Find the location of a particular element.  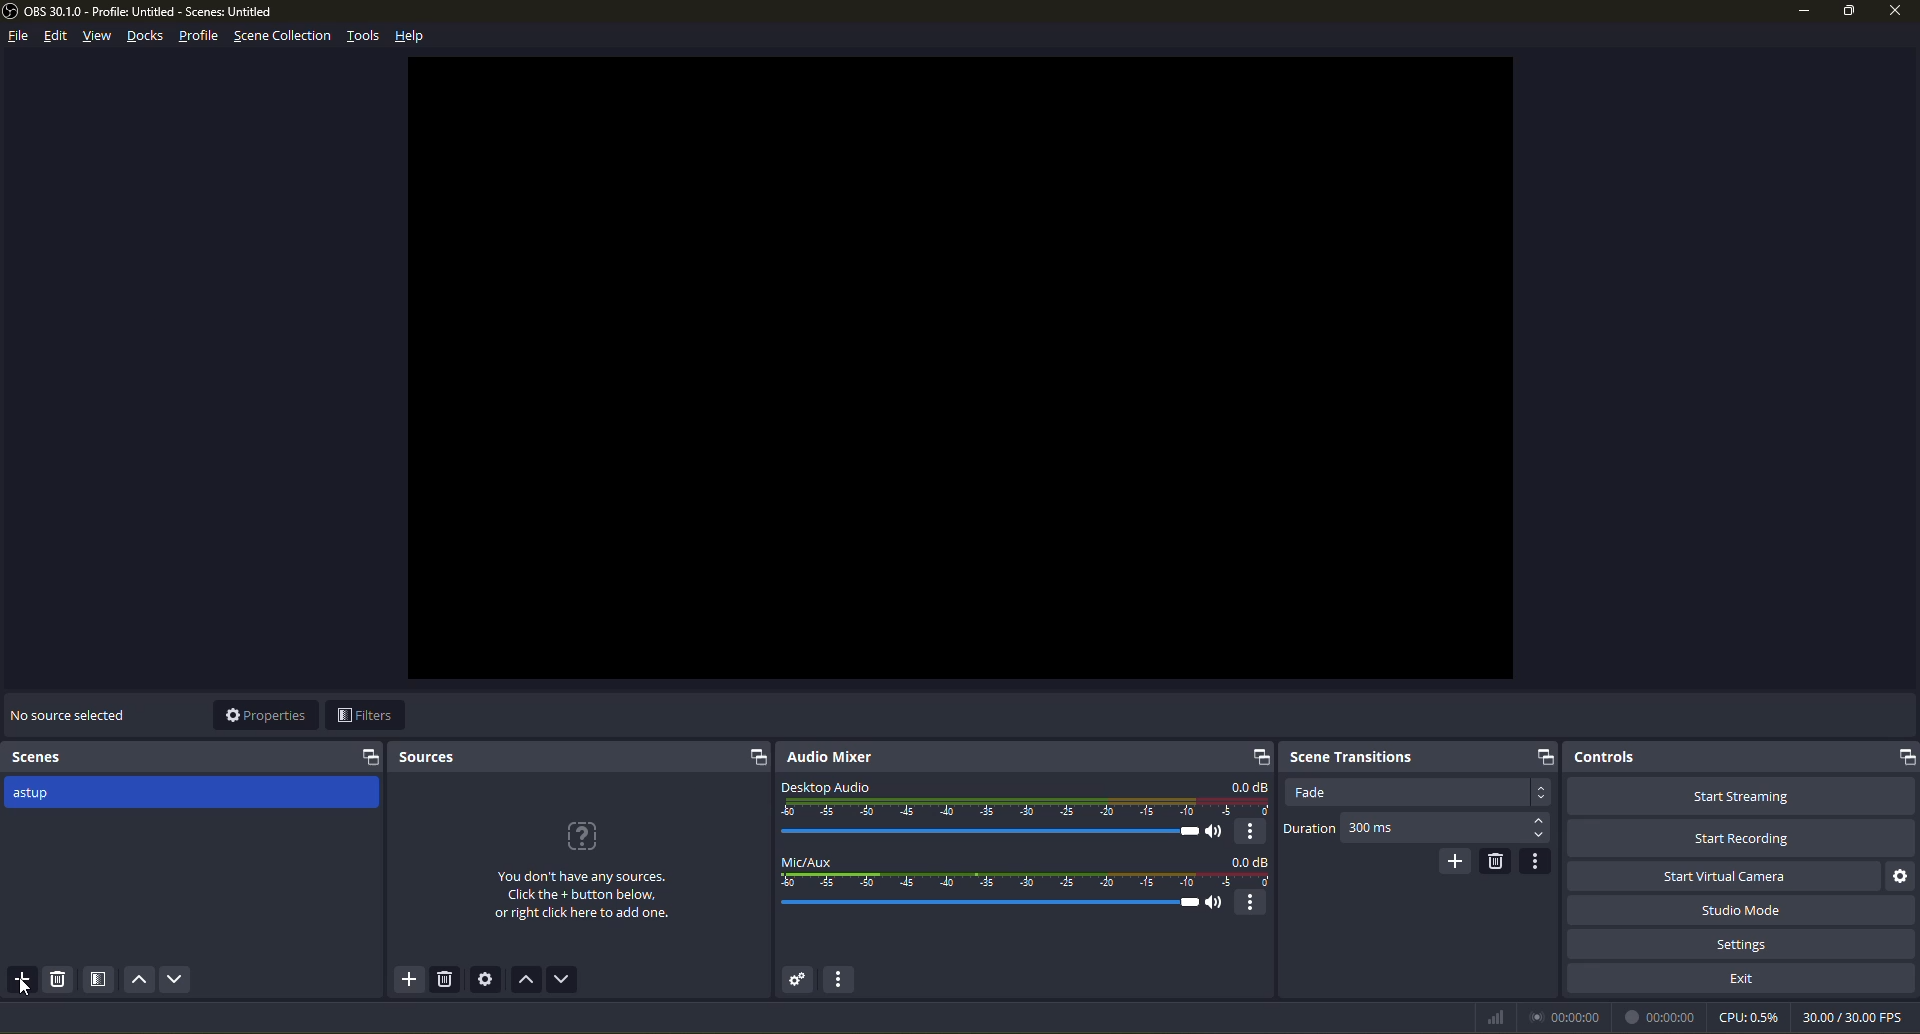

duration is located at coordinates (1310, 829).